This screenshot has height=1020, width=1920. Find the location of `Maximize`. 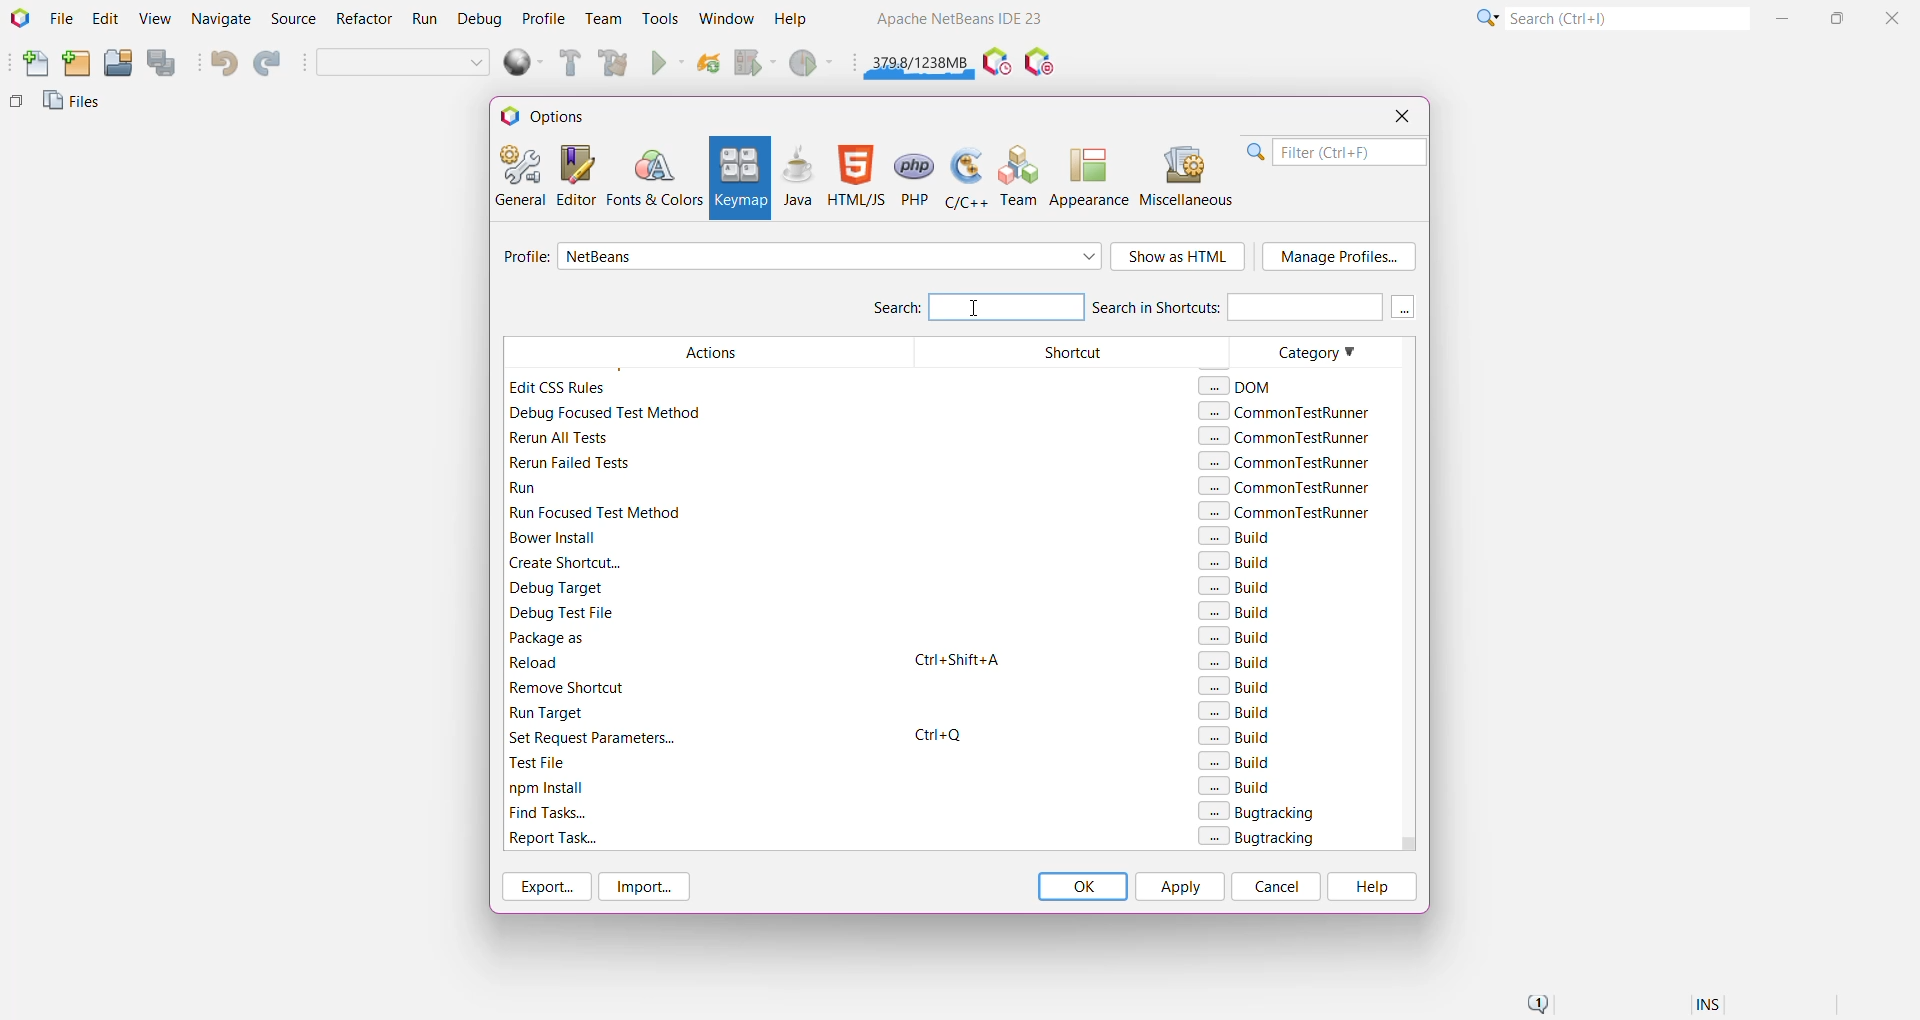

Maximize is located at coordinates (1840, 16).